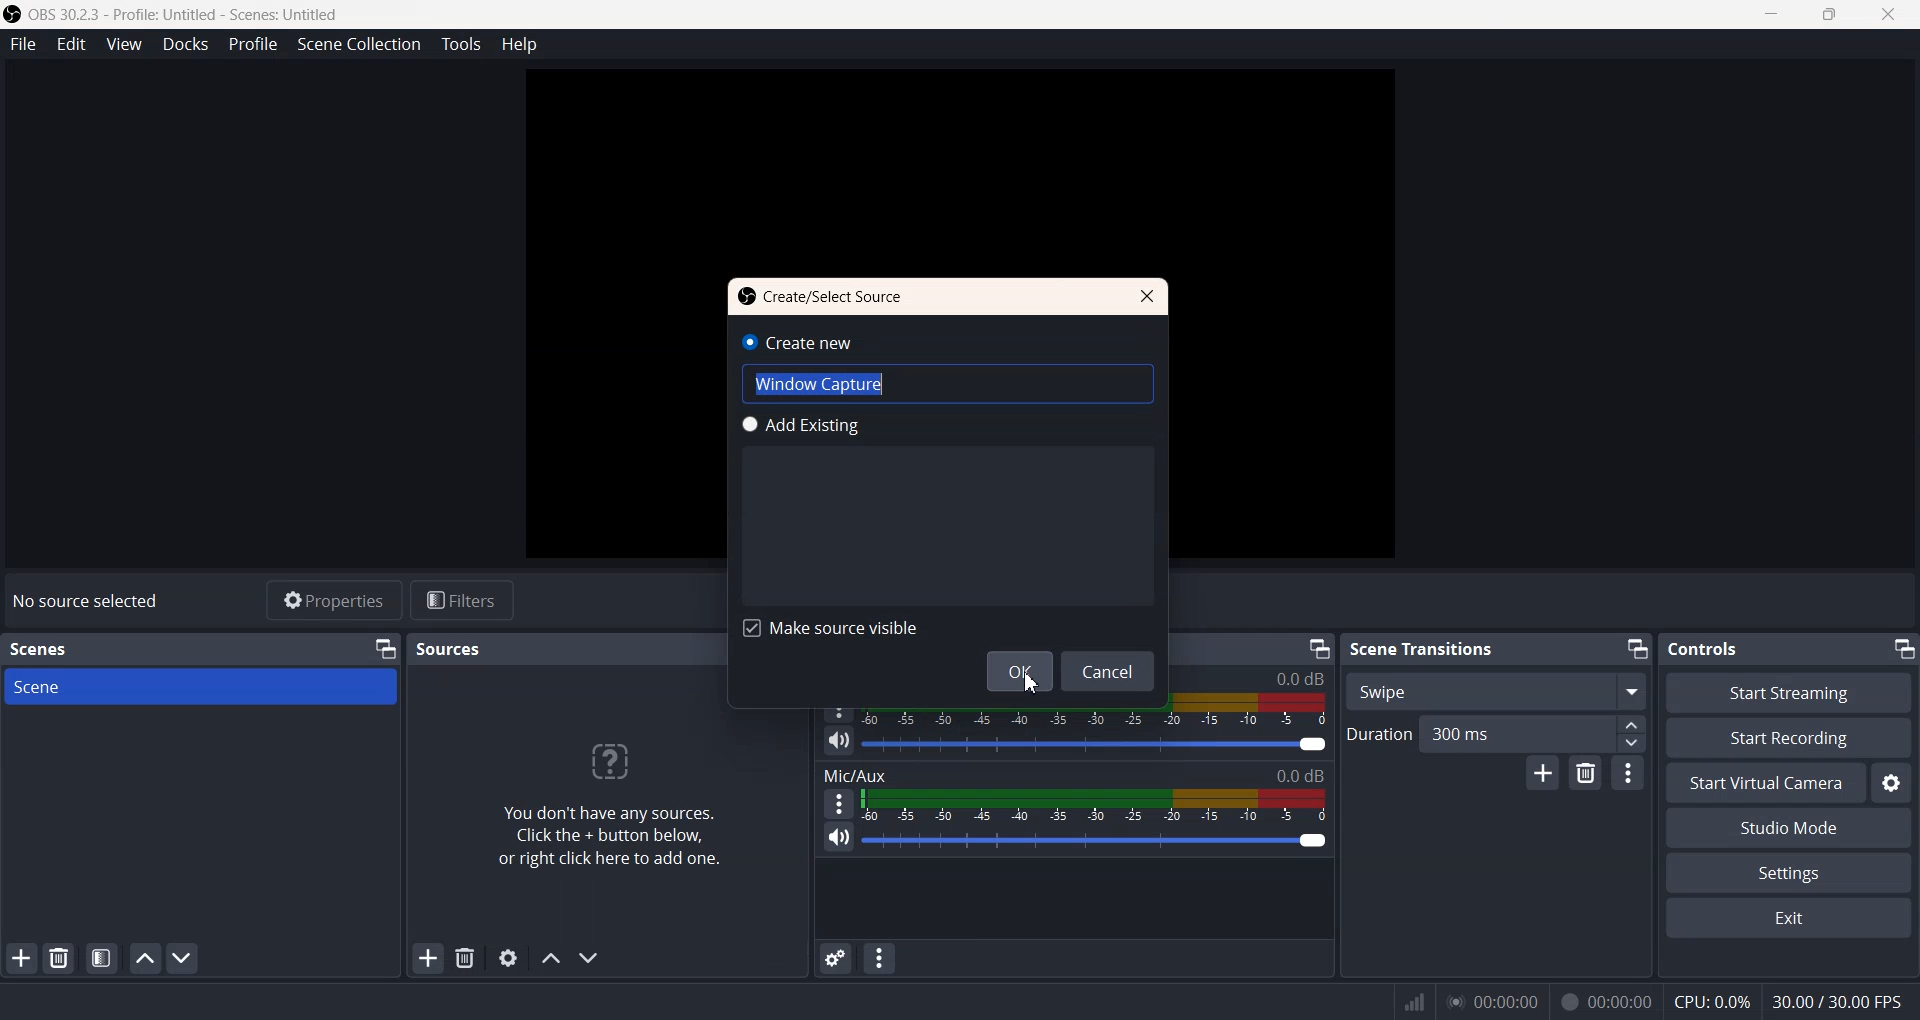 This screenshot has height=1020, width=1920. I want to click on Minimize, so click(1903, 649).